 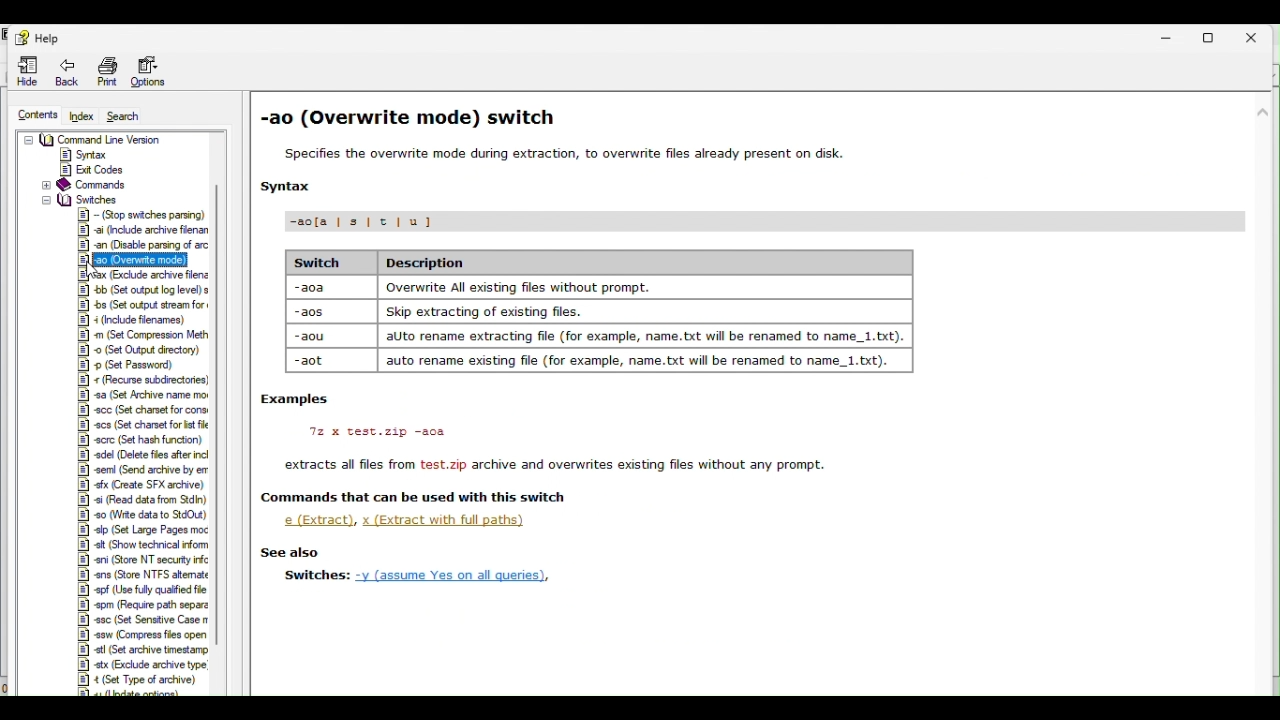 What do you see at coordinates (143, 410) in the screenshot?
I see `|&] ecc (Set chamet for cons:` at bounding box center [143, 410].